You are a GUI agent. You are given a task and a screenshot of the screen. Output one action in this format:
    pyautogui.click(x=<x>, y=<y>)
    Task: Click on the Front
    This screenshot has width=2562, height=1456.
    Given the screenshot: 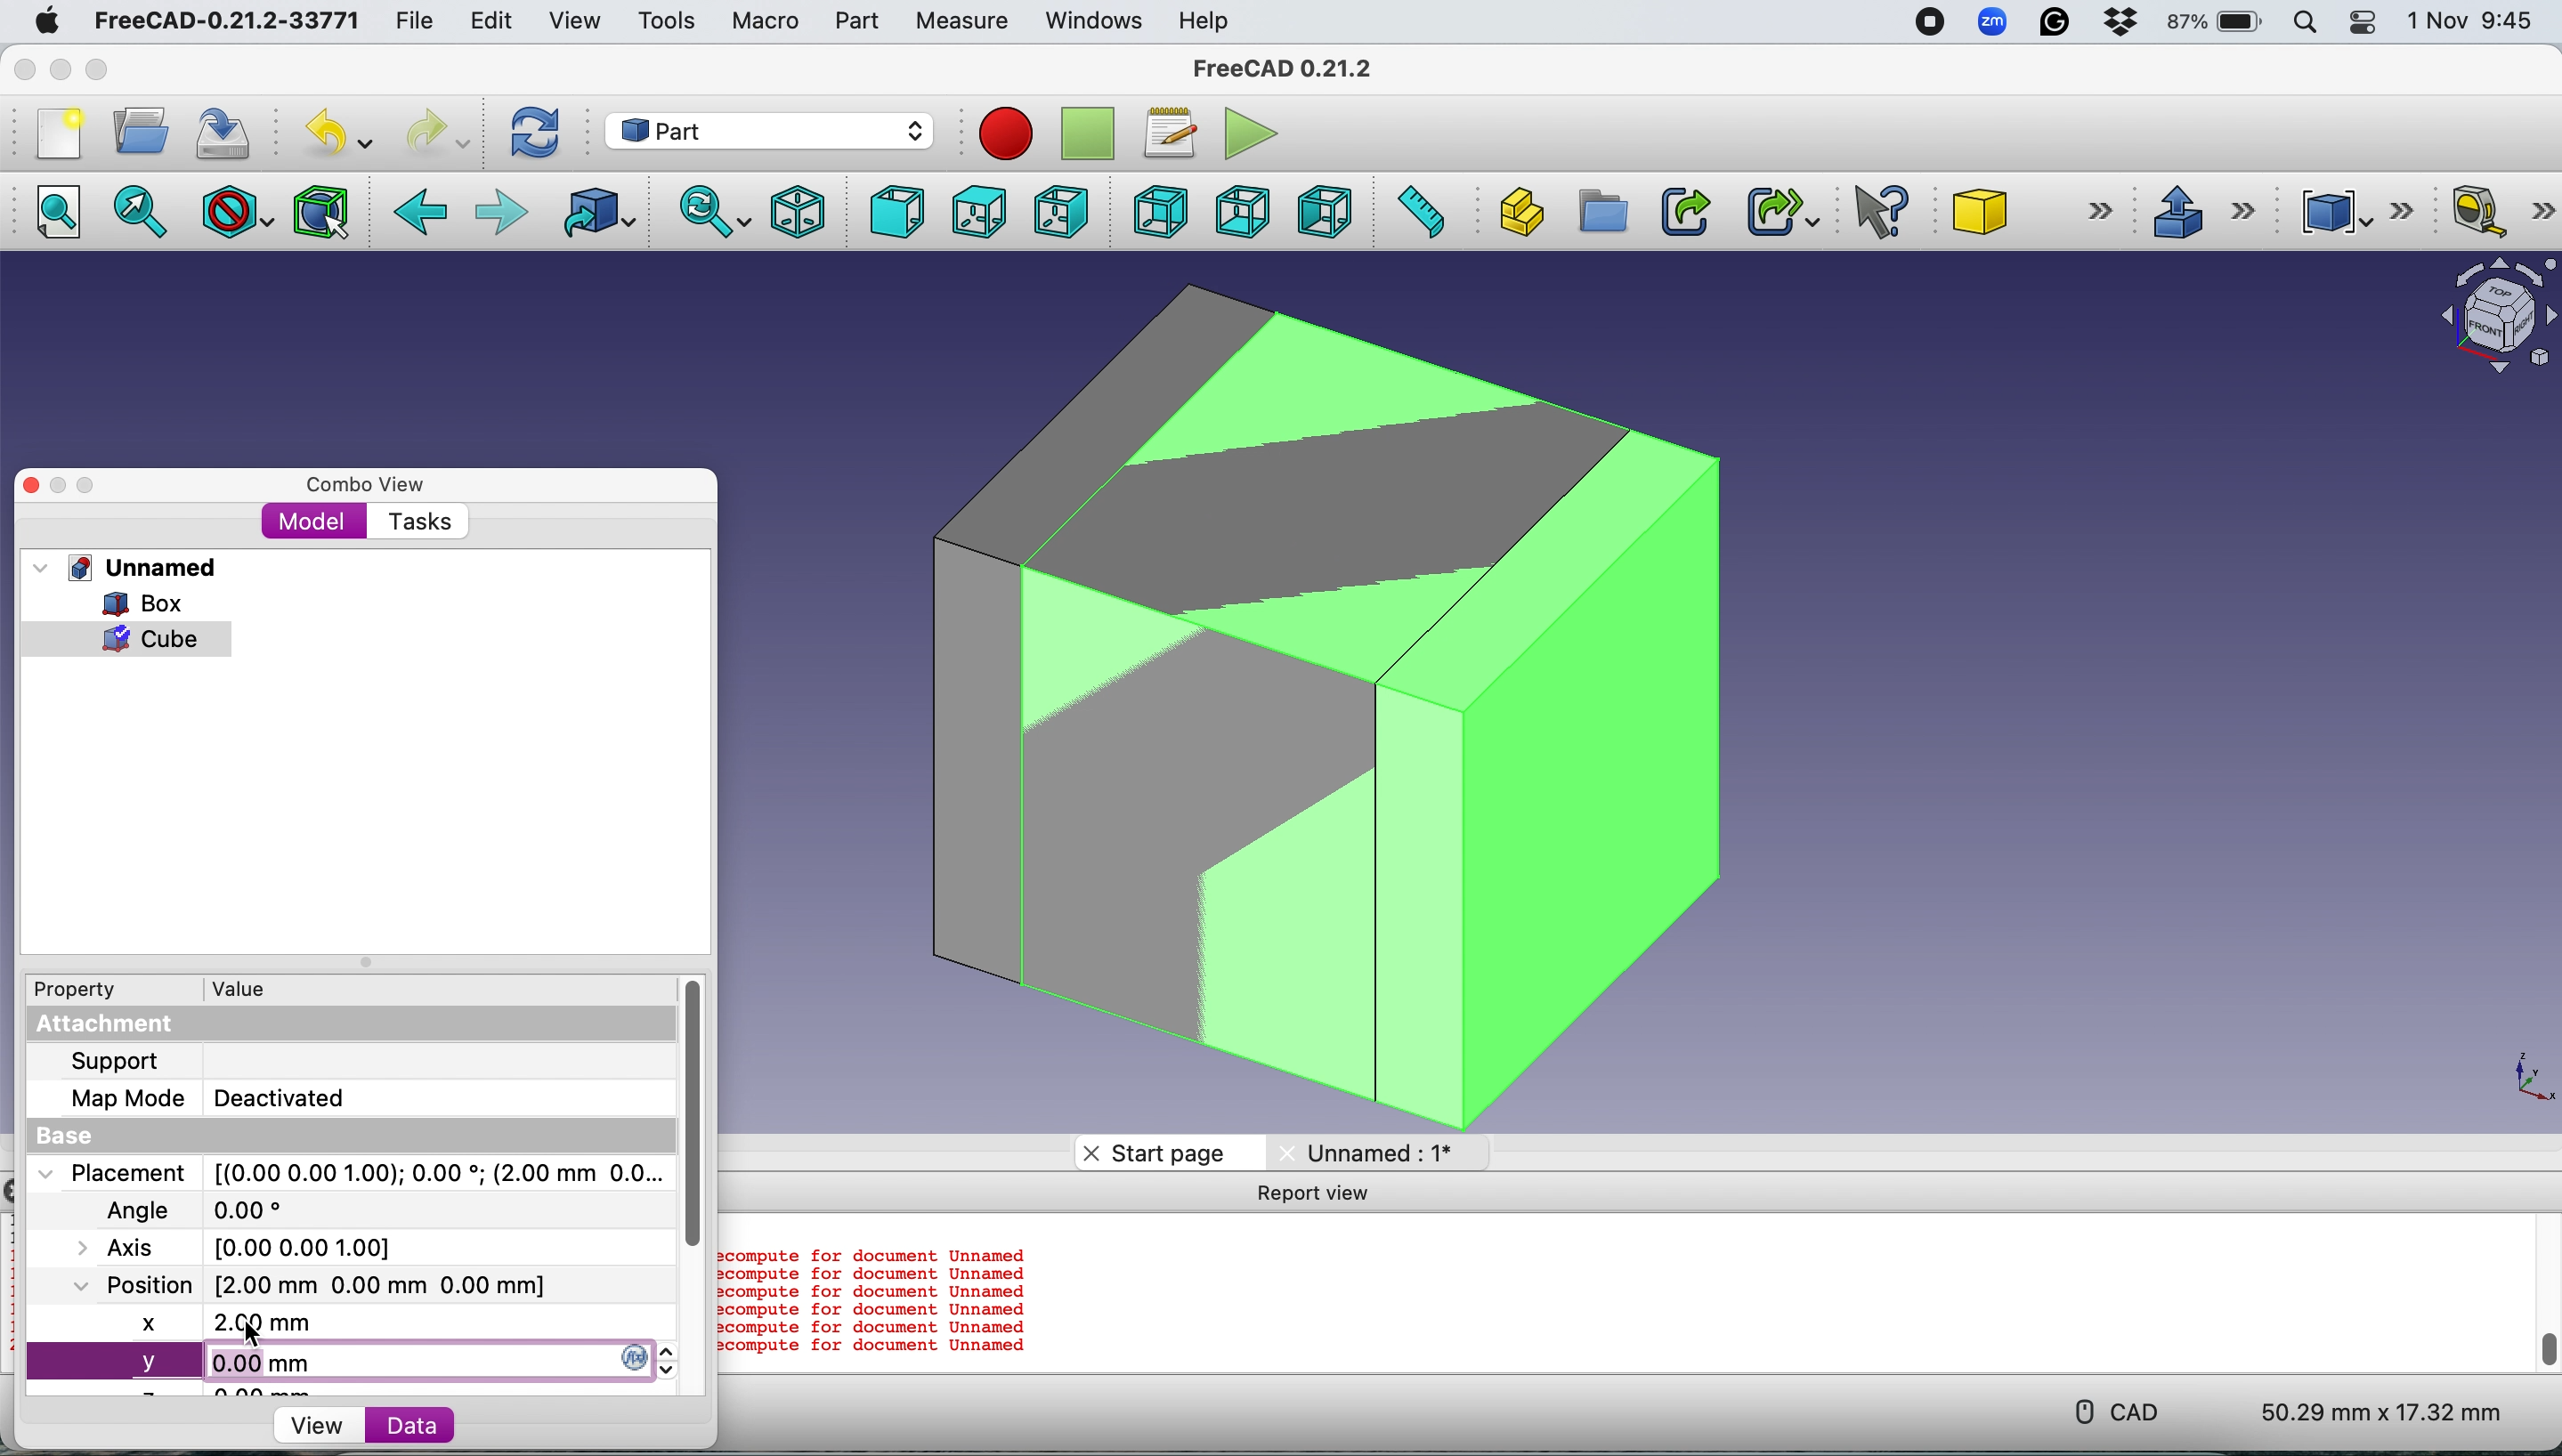 What is the action you would take?
    pyautogui.click(x=891, y=212)
    